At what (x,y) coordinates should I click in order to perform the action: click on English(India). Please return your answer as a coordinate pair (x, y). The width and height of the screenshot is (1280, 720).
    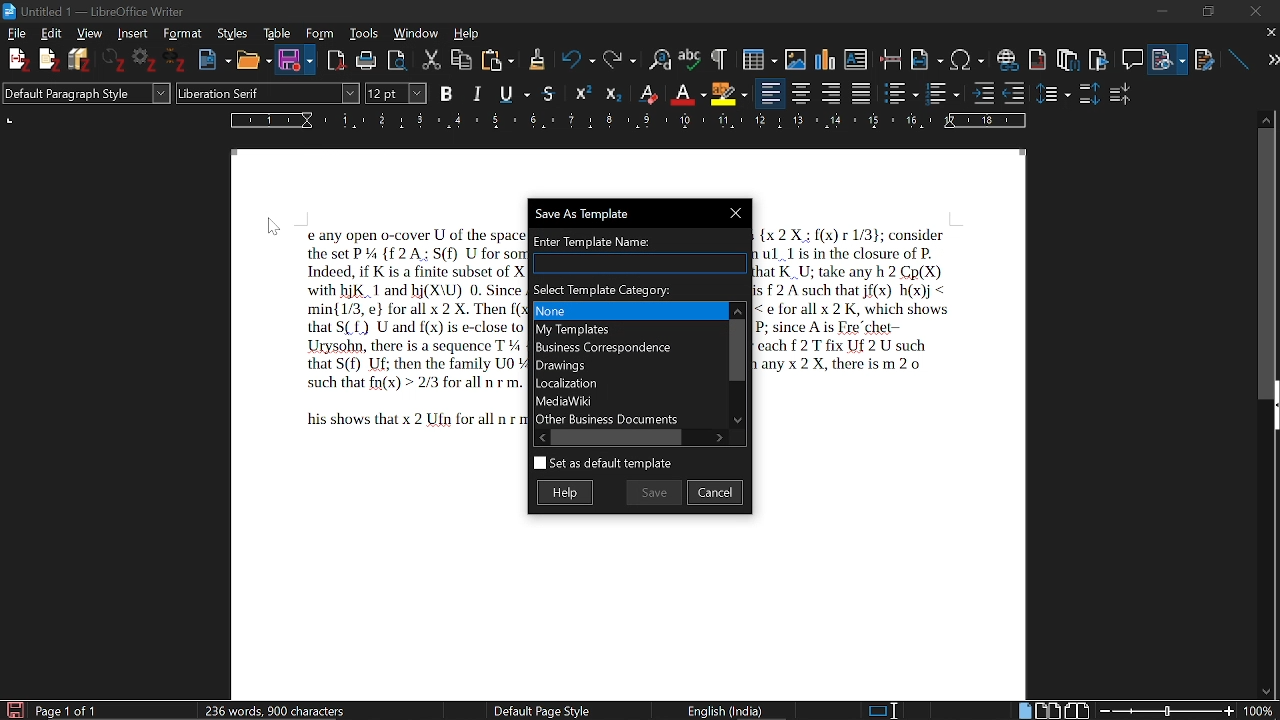
    Looking at the image, I should click on (733, 709).